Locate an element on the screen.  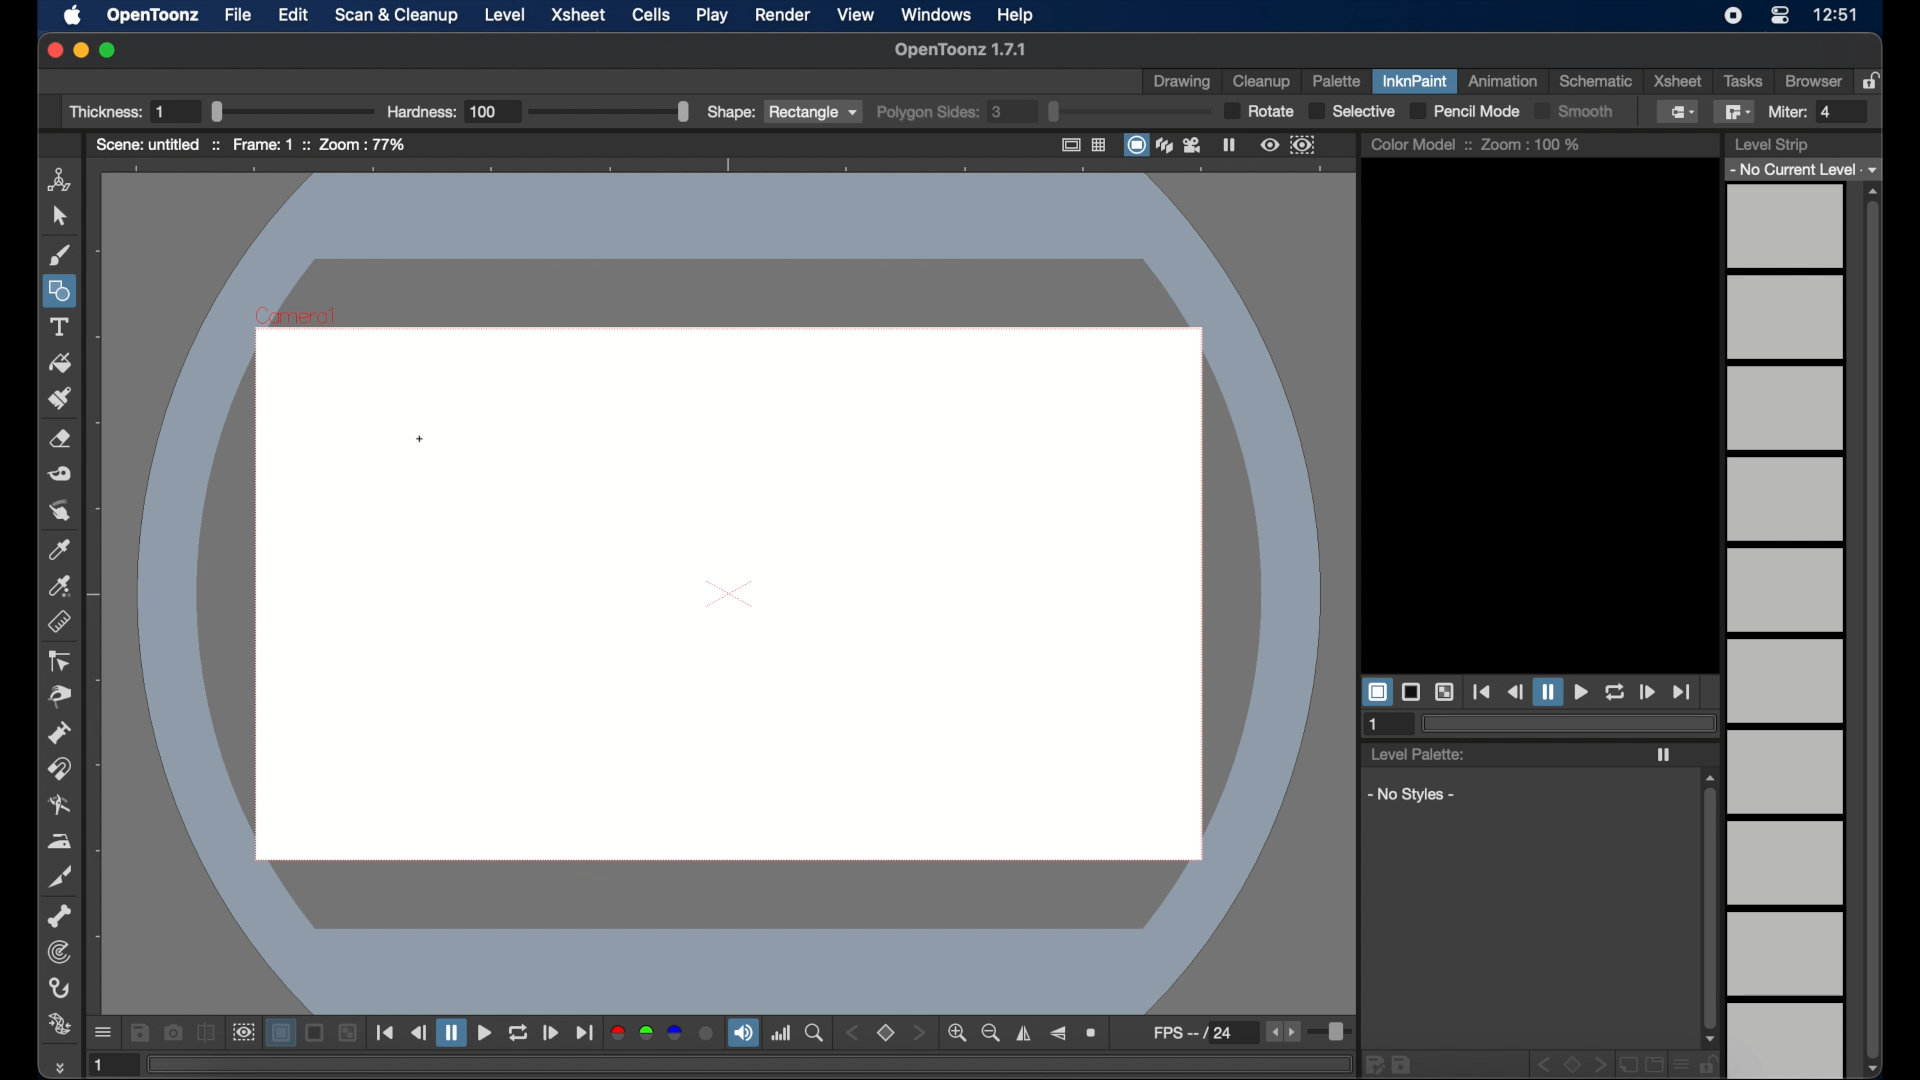
1 is located at coordinates (1375, 725).